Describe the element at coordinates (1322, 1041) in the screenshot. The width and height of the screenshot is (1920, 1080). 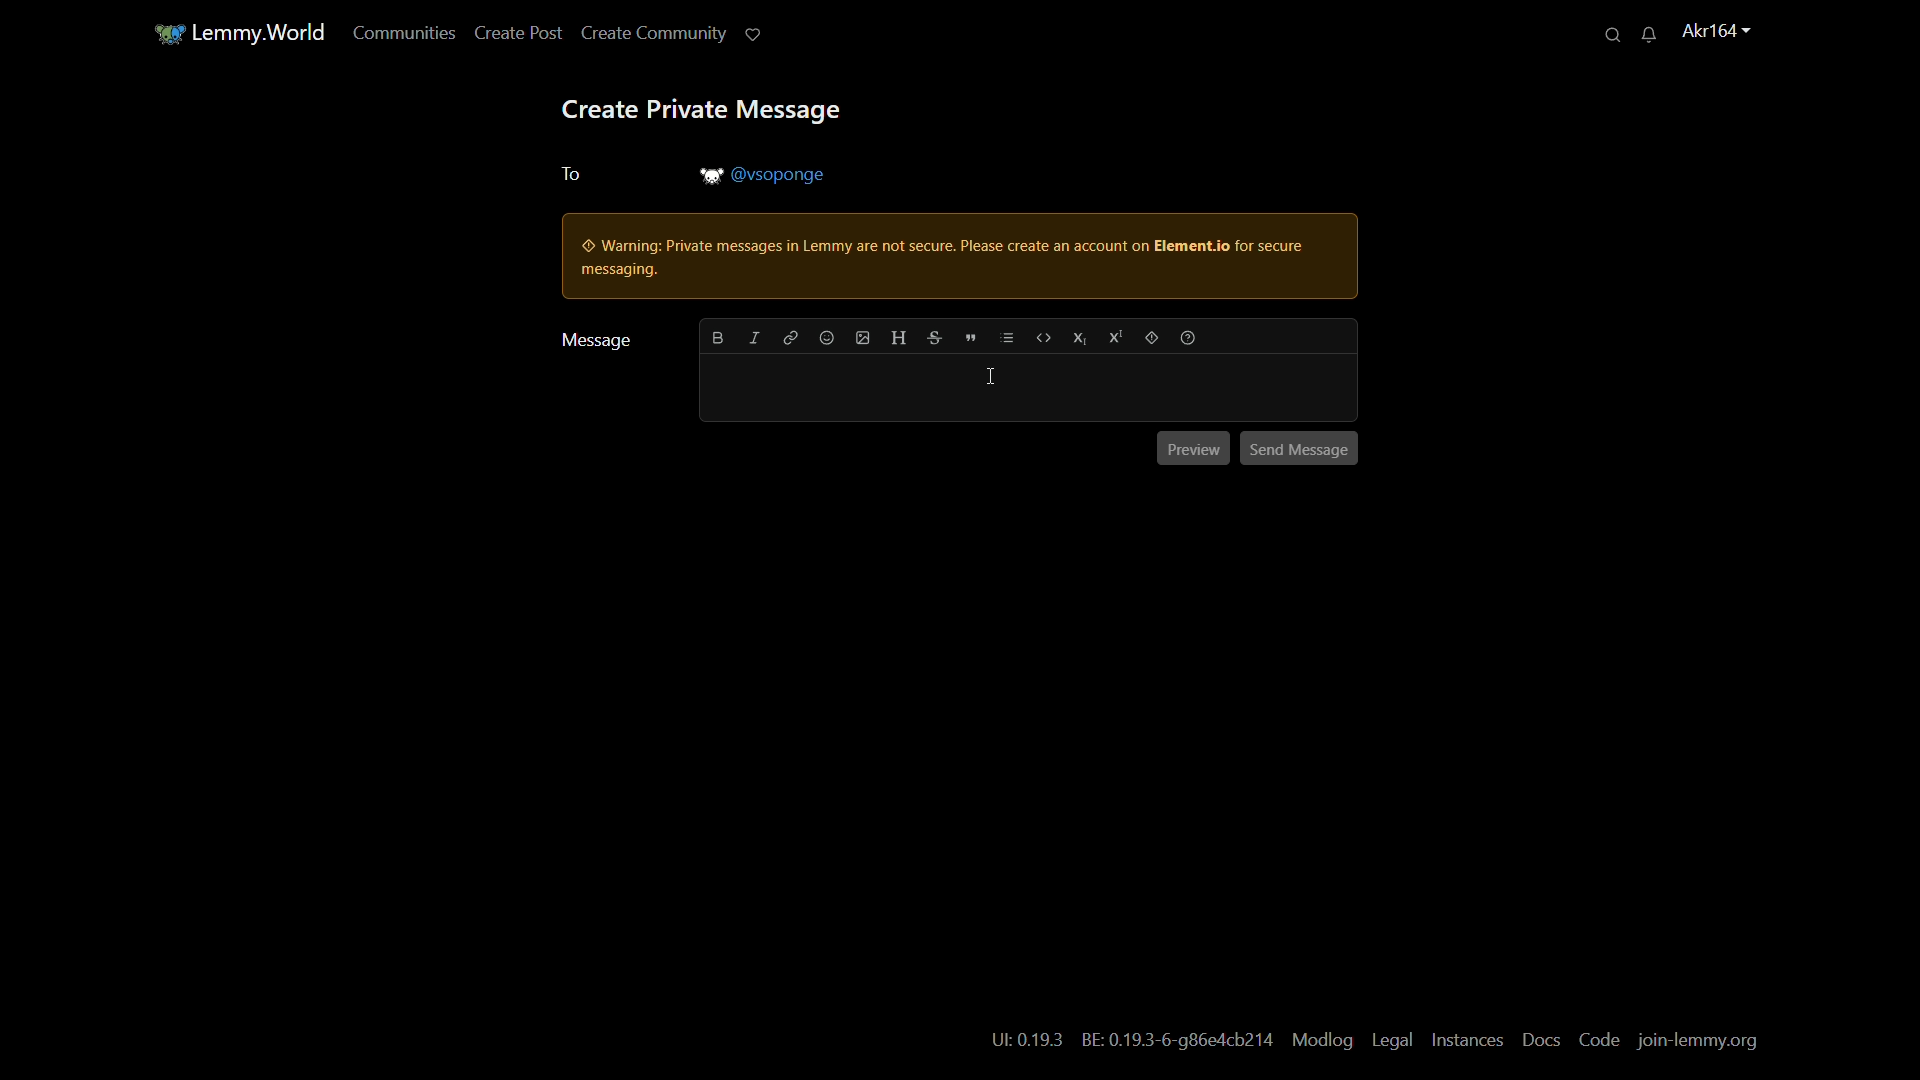
I see `modlog` at that location.